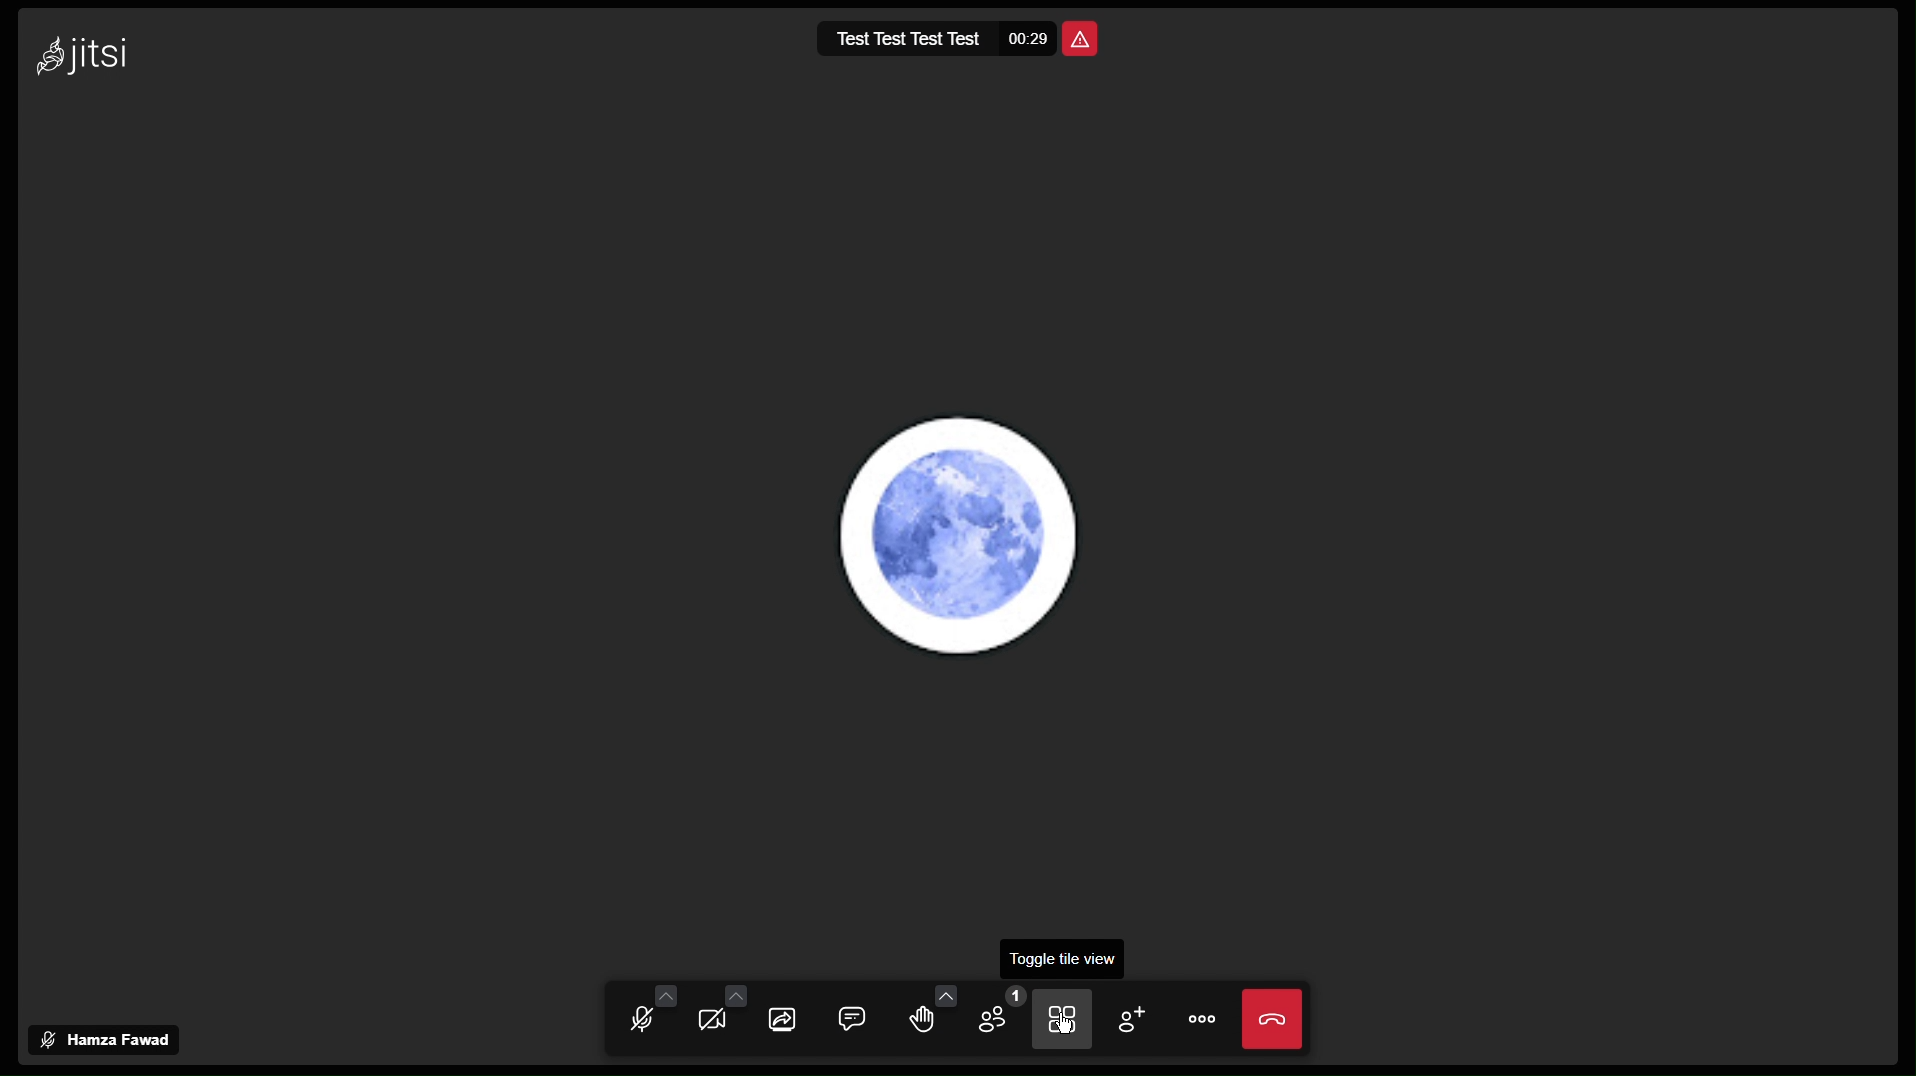 The height and width of the screenshot is (1076, 1916). Describe the element at coordinates (786, 1019) in the screenshot. I see `Share Screen` at that location.